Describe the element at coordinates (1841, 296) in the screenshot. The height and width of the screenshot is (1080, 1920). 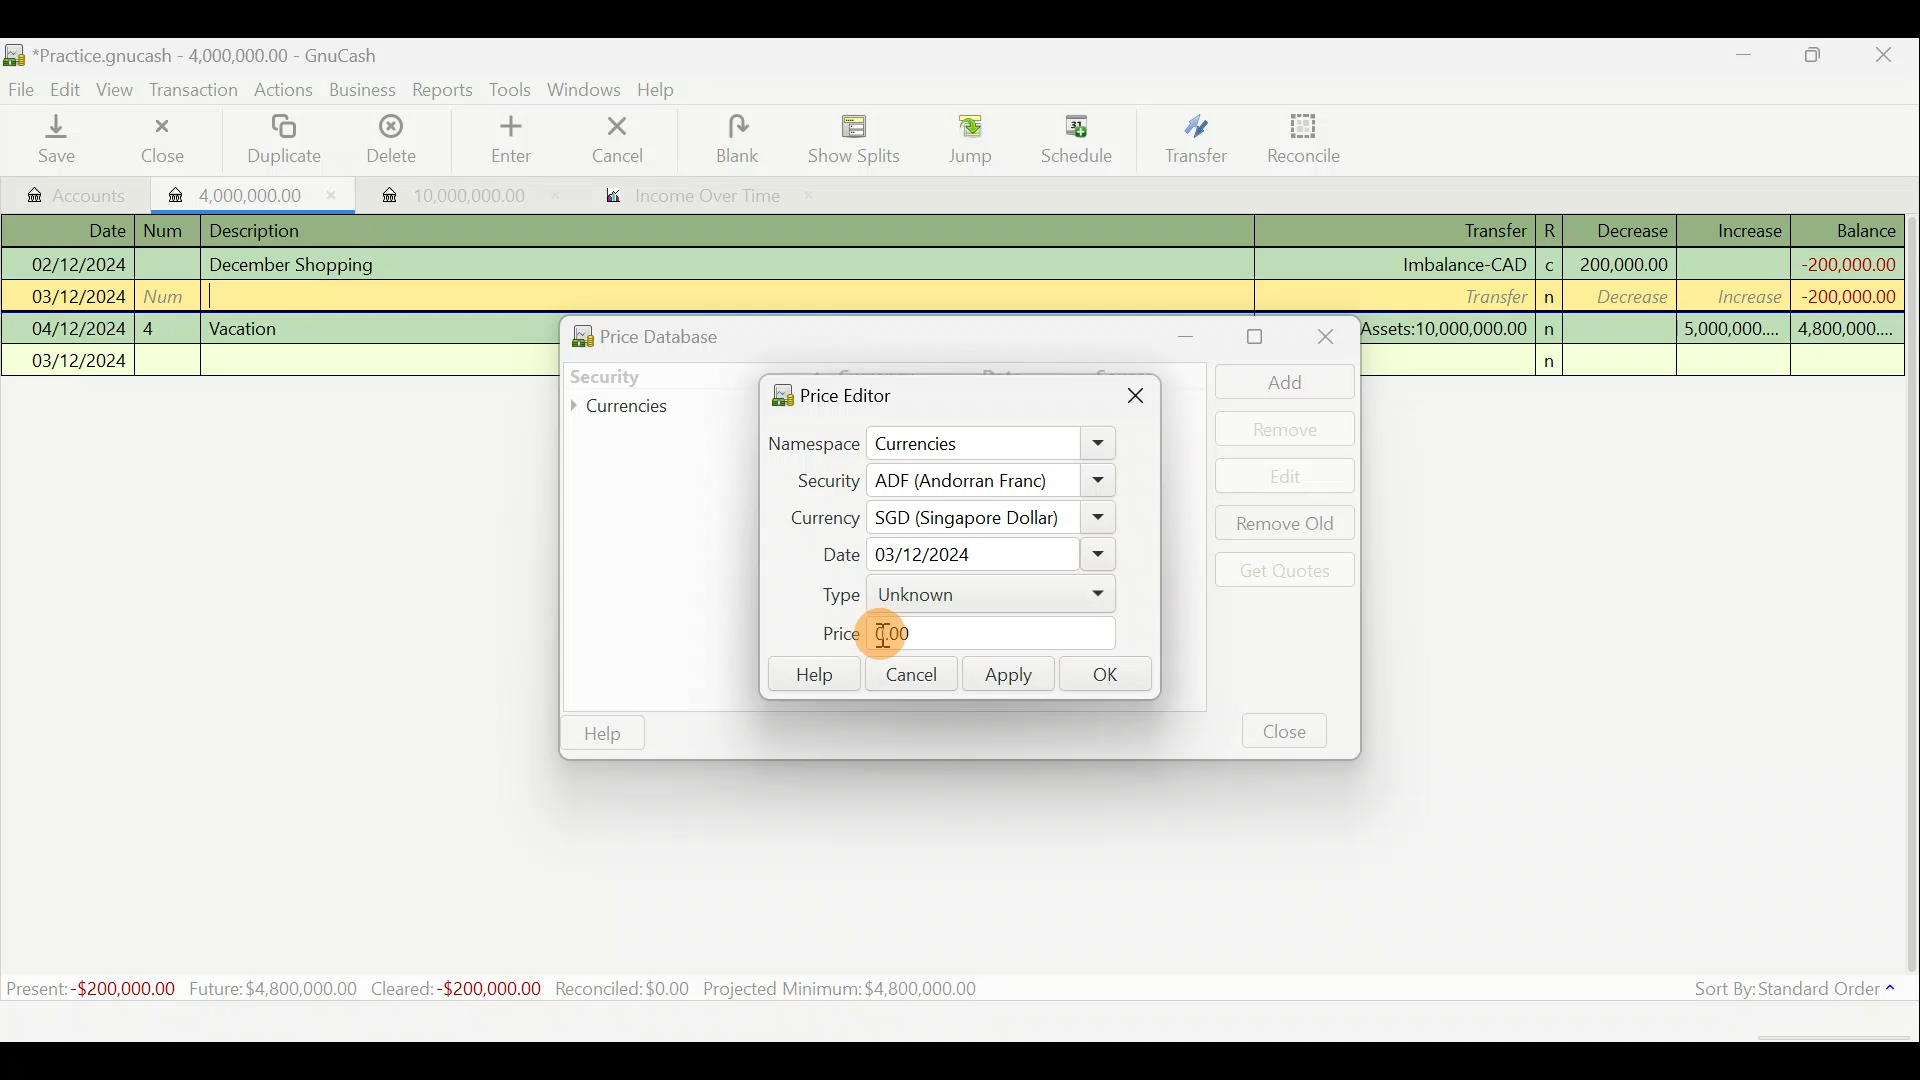
I see `-200,000,000` at that location.